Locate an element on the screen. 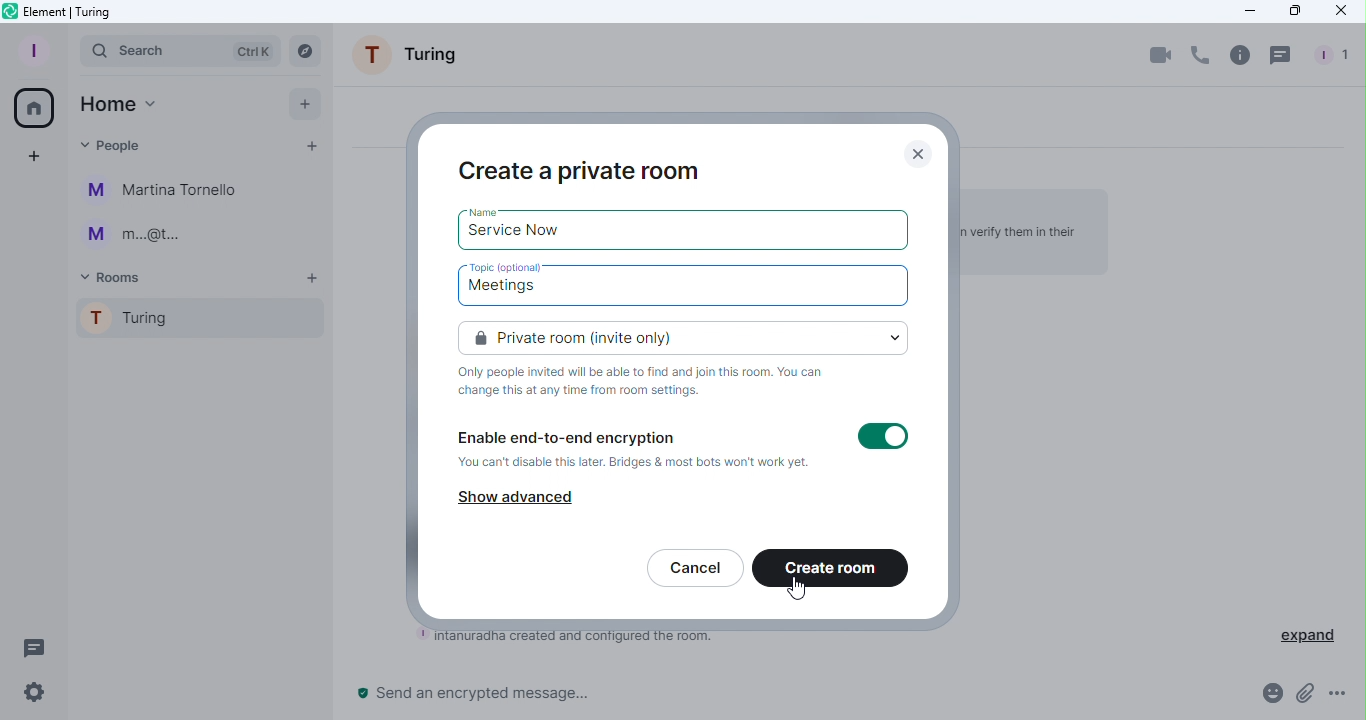 The image size is (1366, 720). Create room is located at coordinates (832, 570).